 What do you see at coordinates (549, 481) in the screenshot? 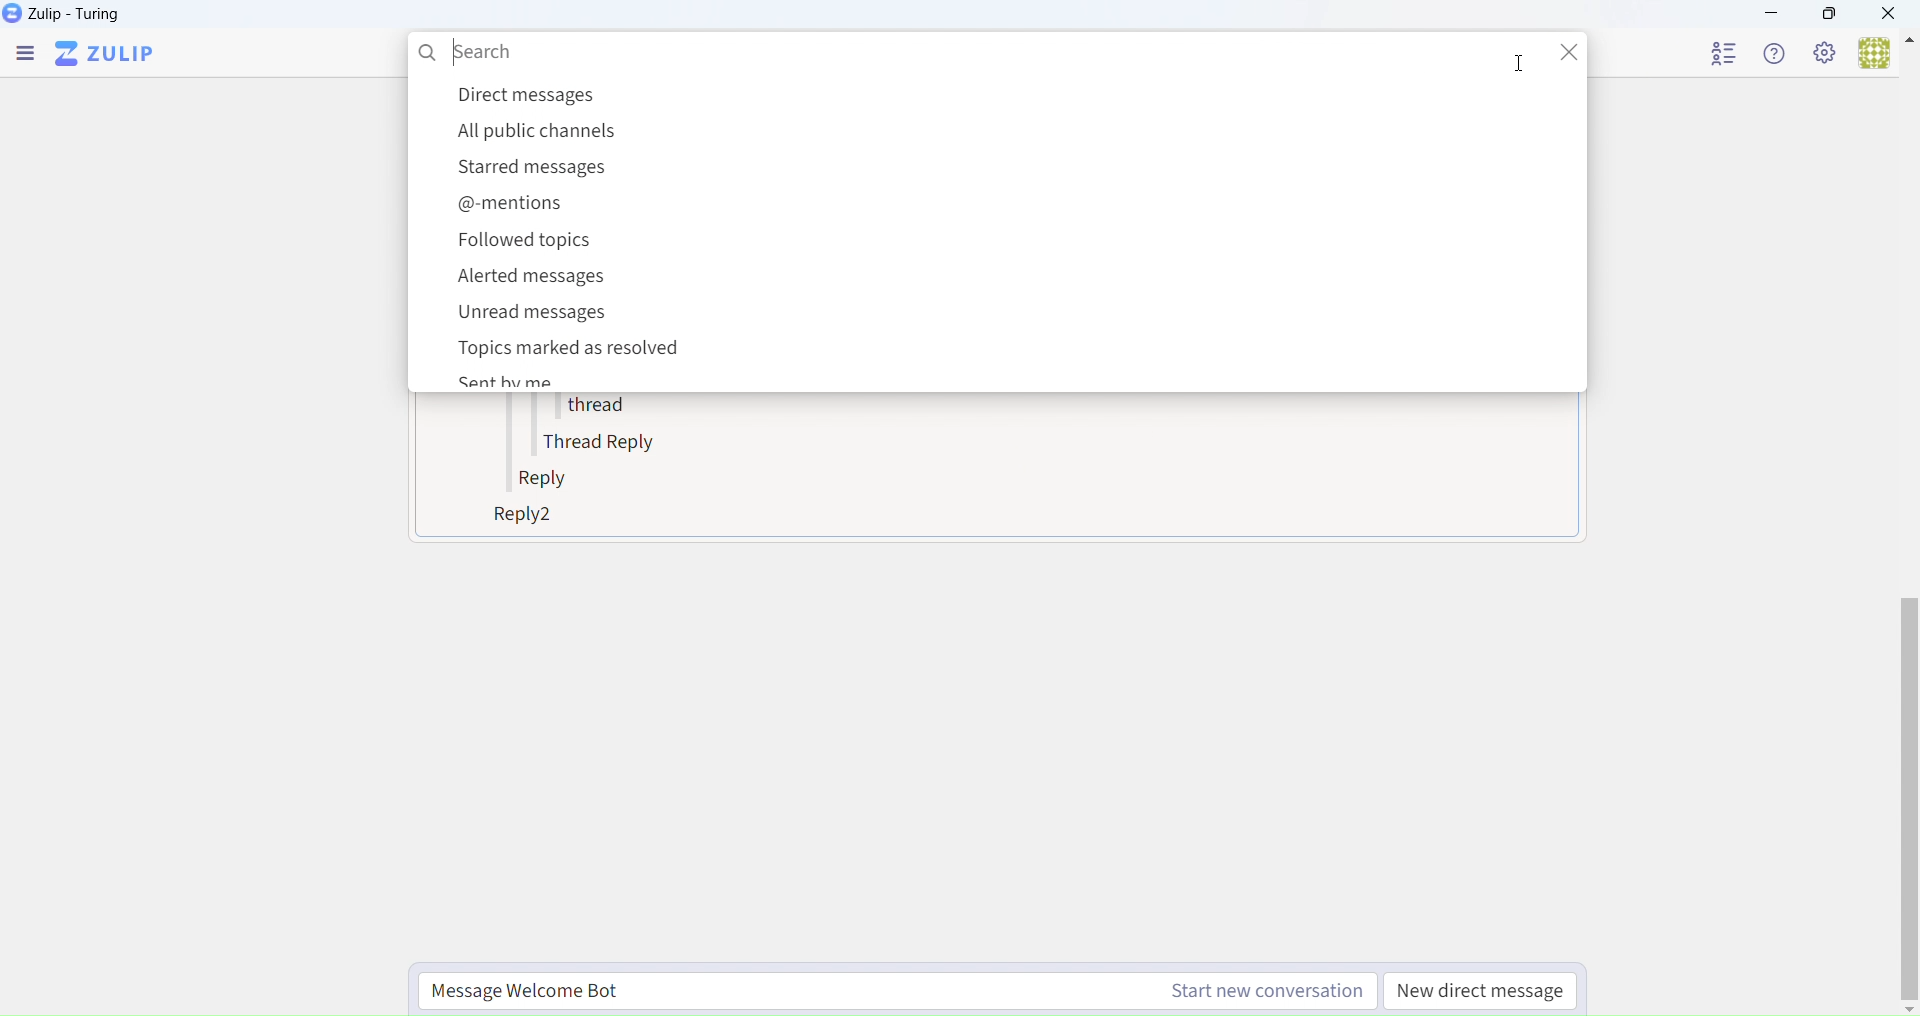
I see `Reply` at bounding box center [549, 481].